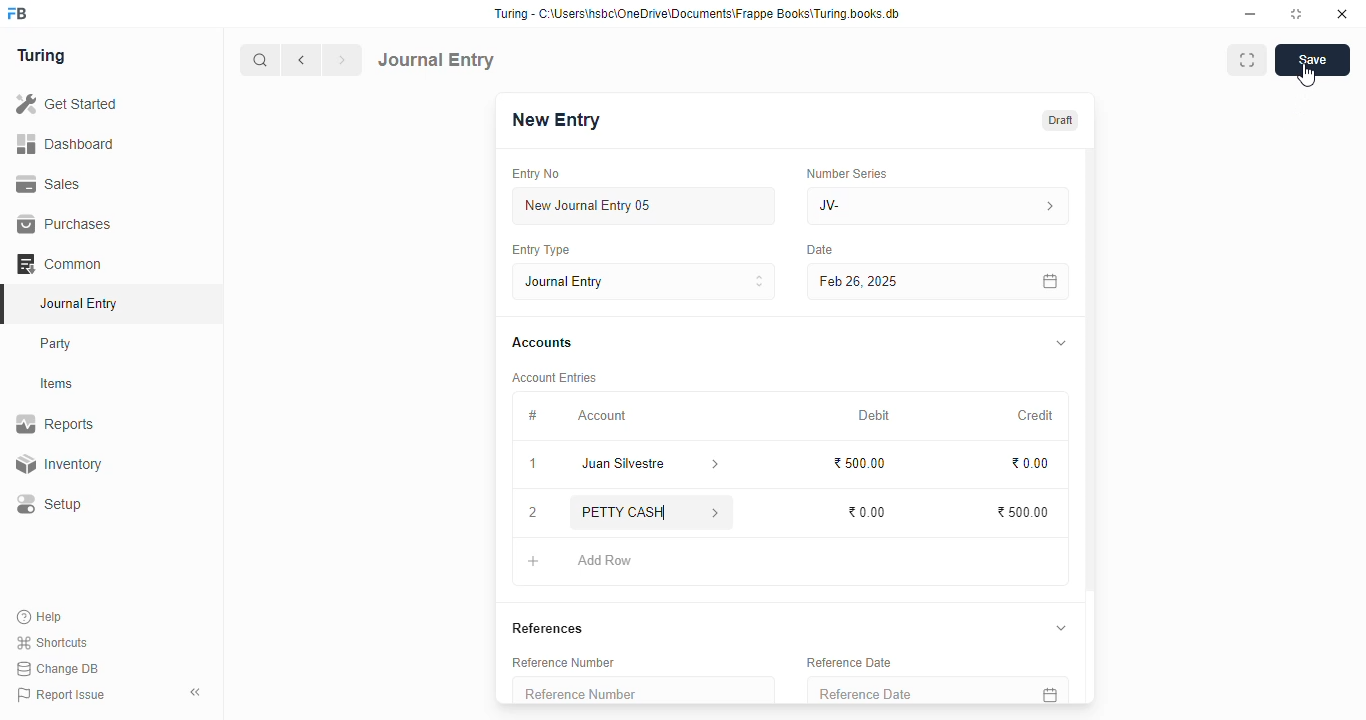 The height and width of the screenshot is (720, 1366). Describe the element at coordinates (537, 174) in the screenshot. I see `entry no` at that location.